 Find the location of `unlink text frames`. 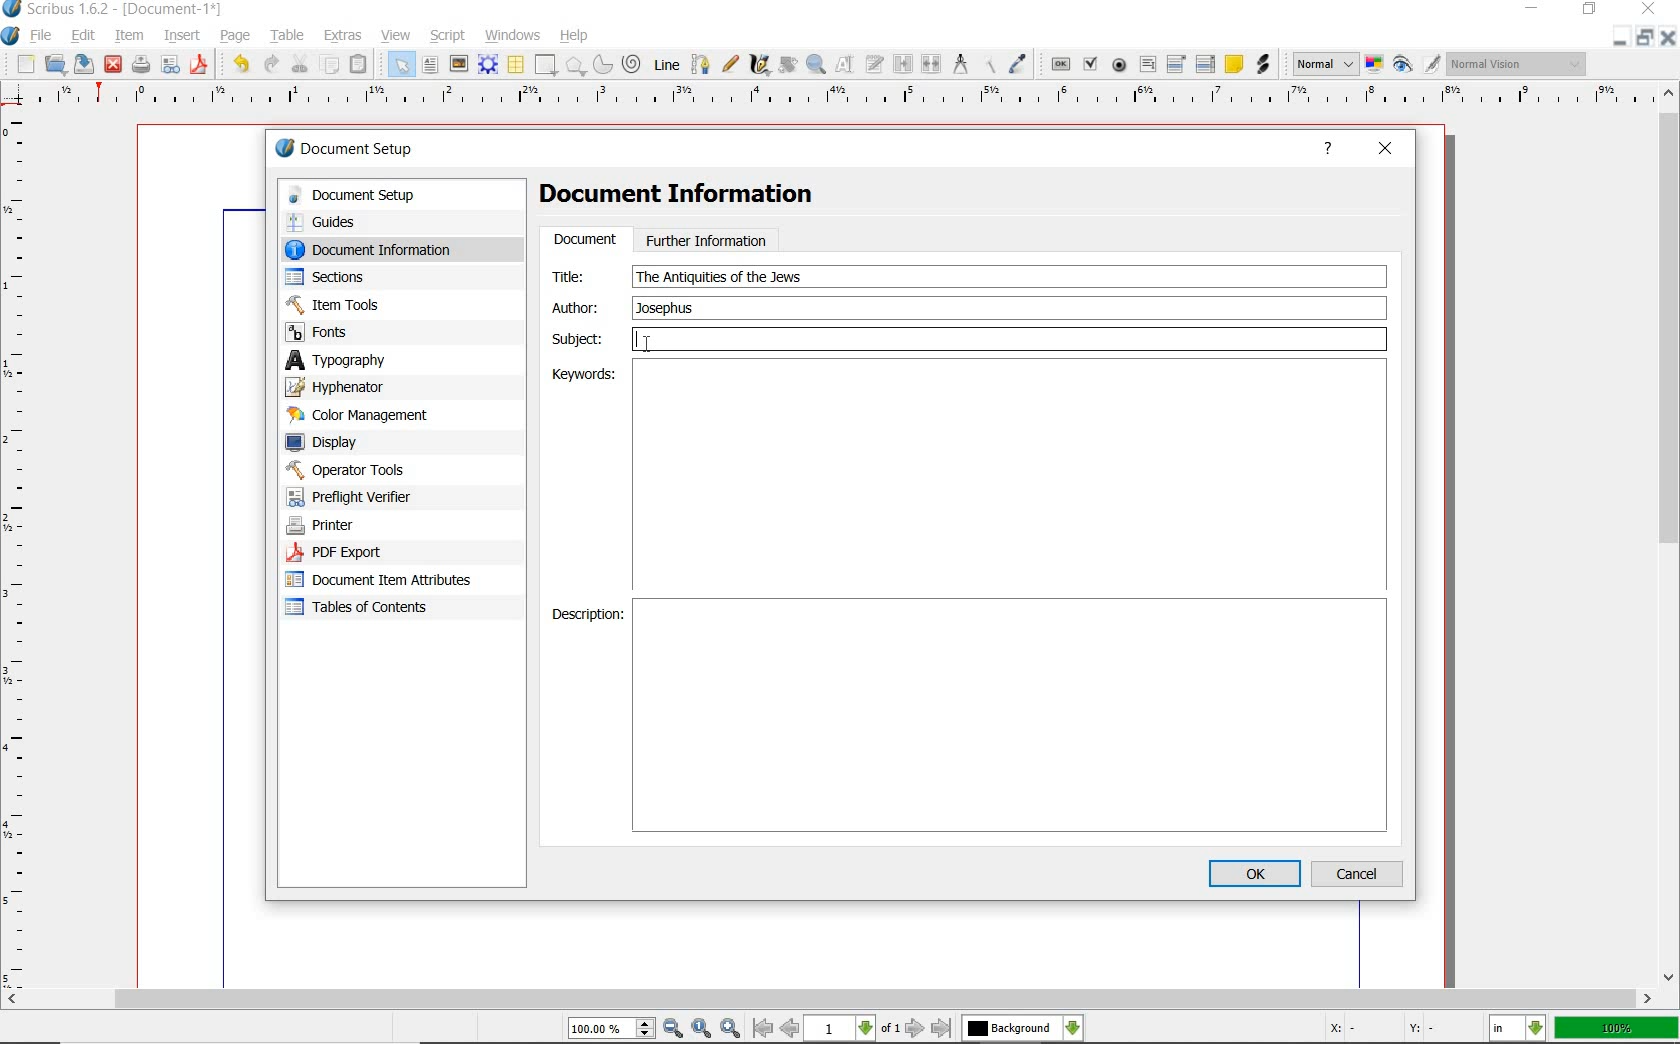

unlink text frames is located at coordinates (932, 63).